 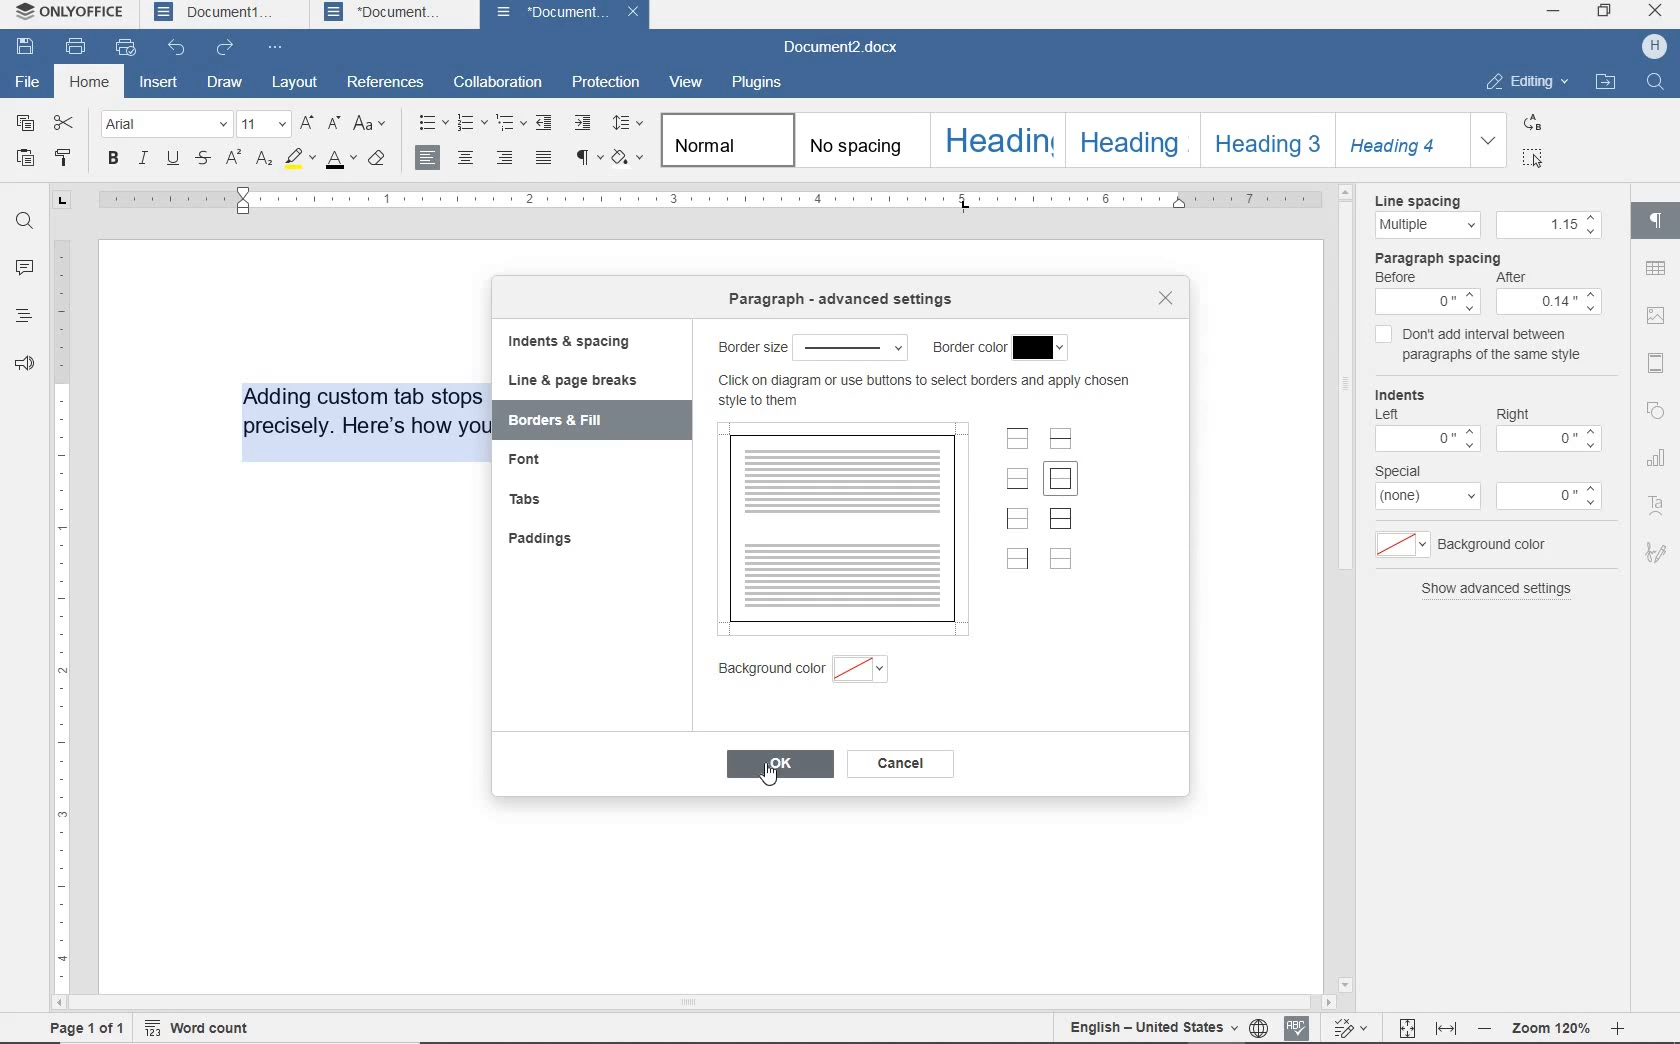 I want to click on after, so click(x=1523, y=275).